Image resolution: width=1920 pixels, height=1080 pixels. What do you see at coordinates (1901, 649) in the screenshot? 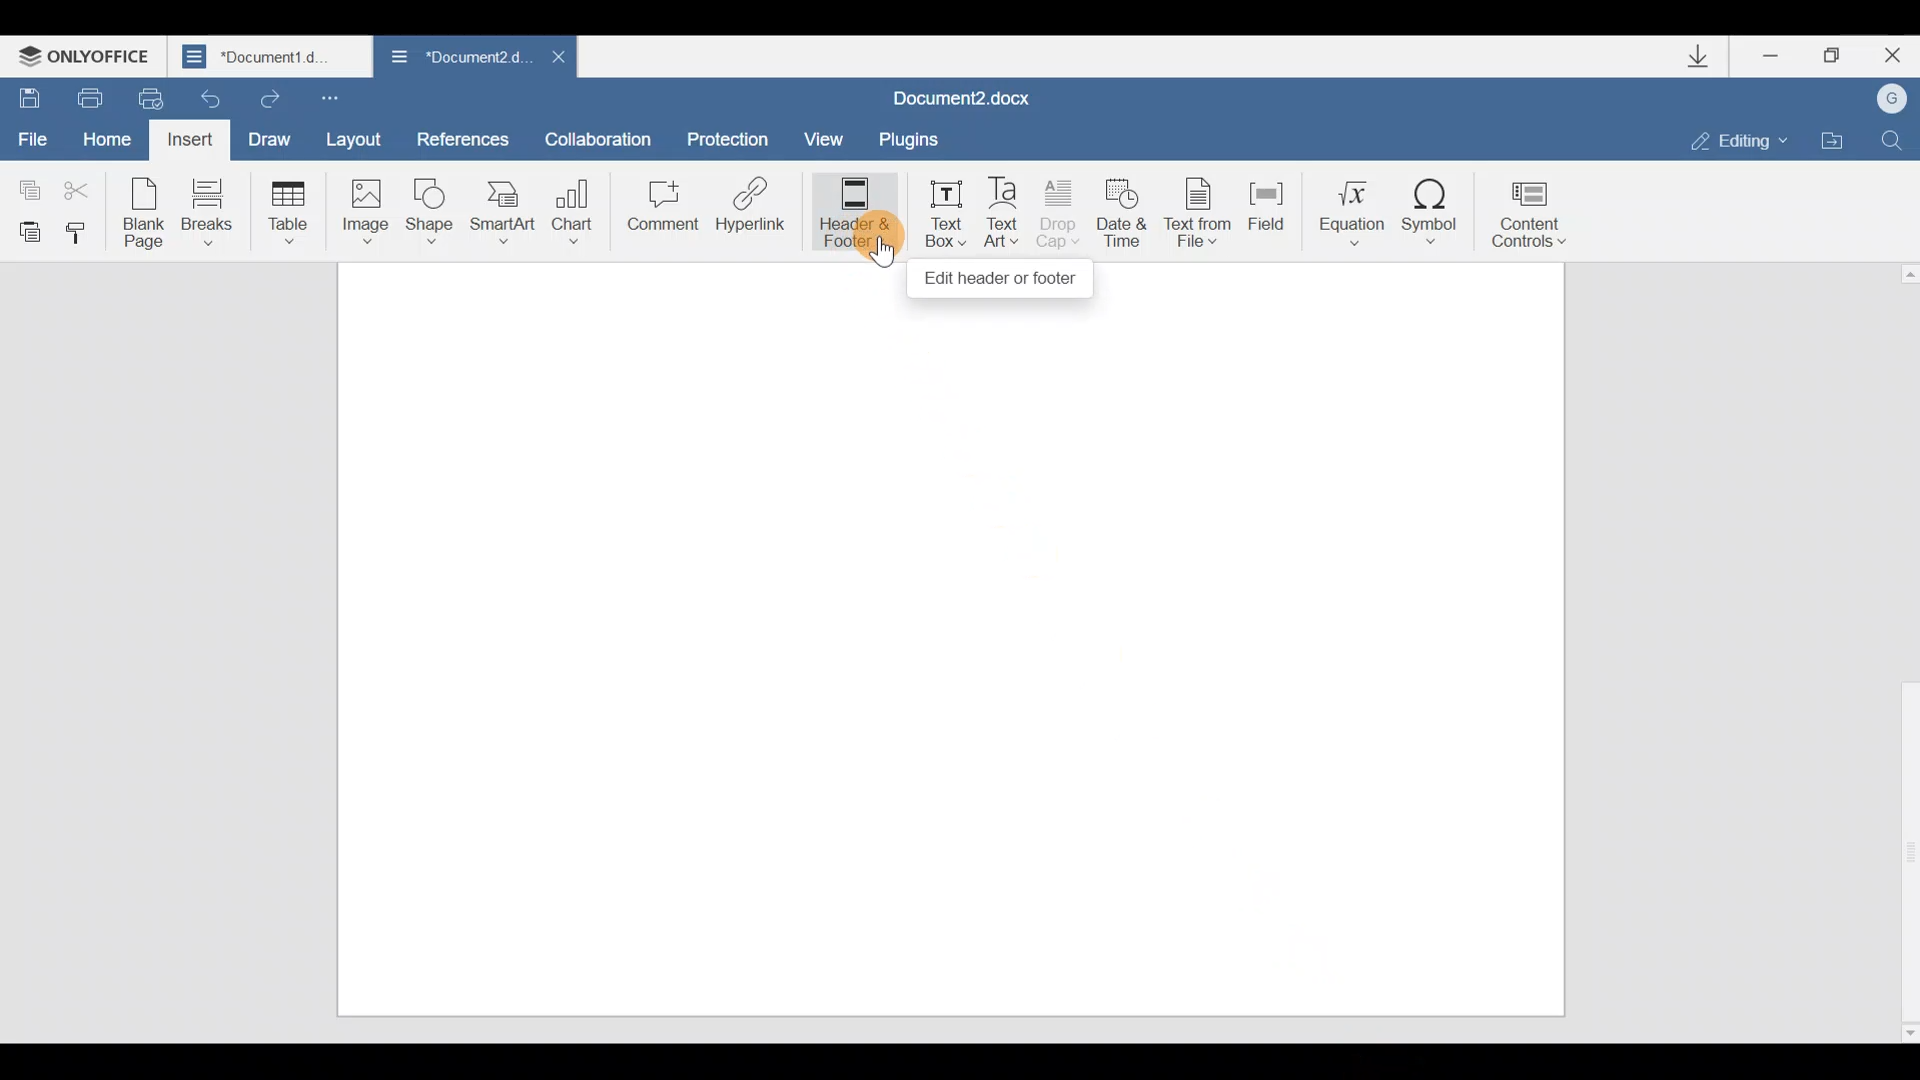
I see `Scroll bar` at bounding box center [1901, 649].